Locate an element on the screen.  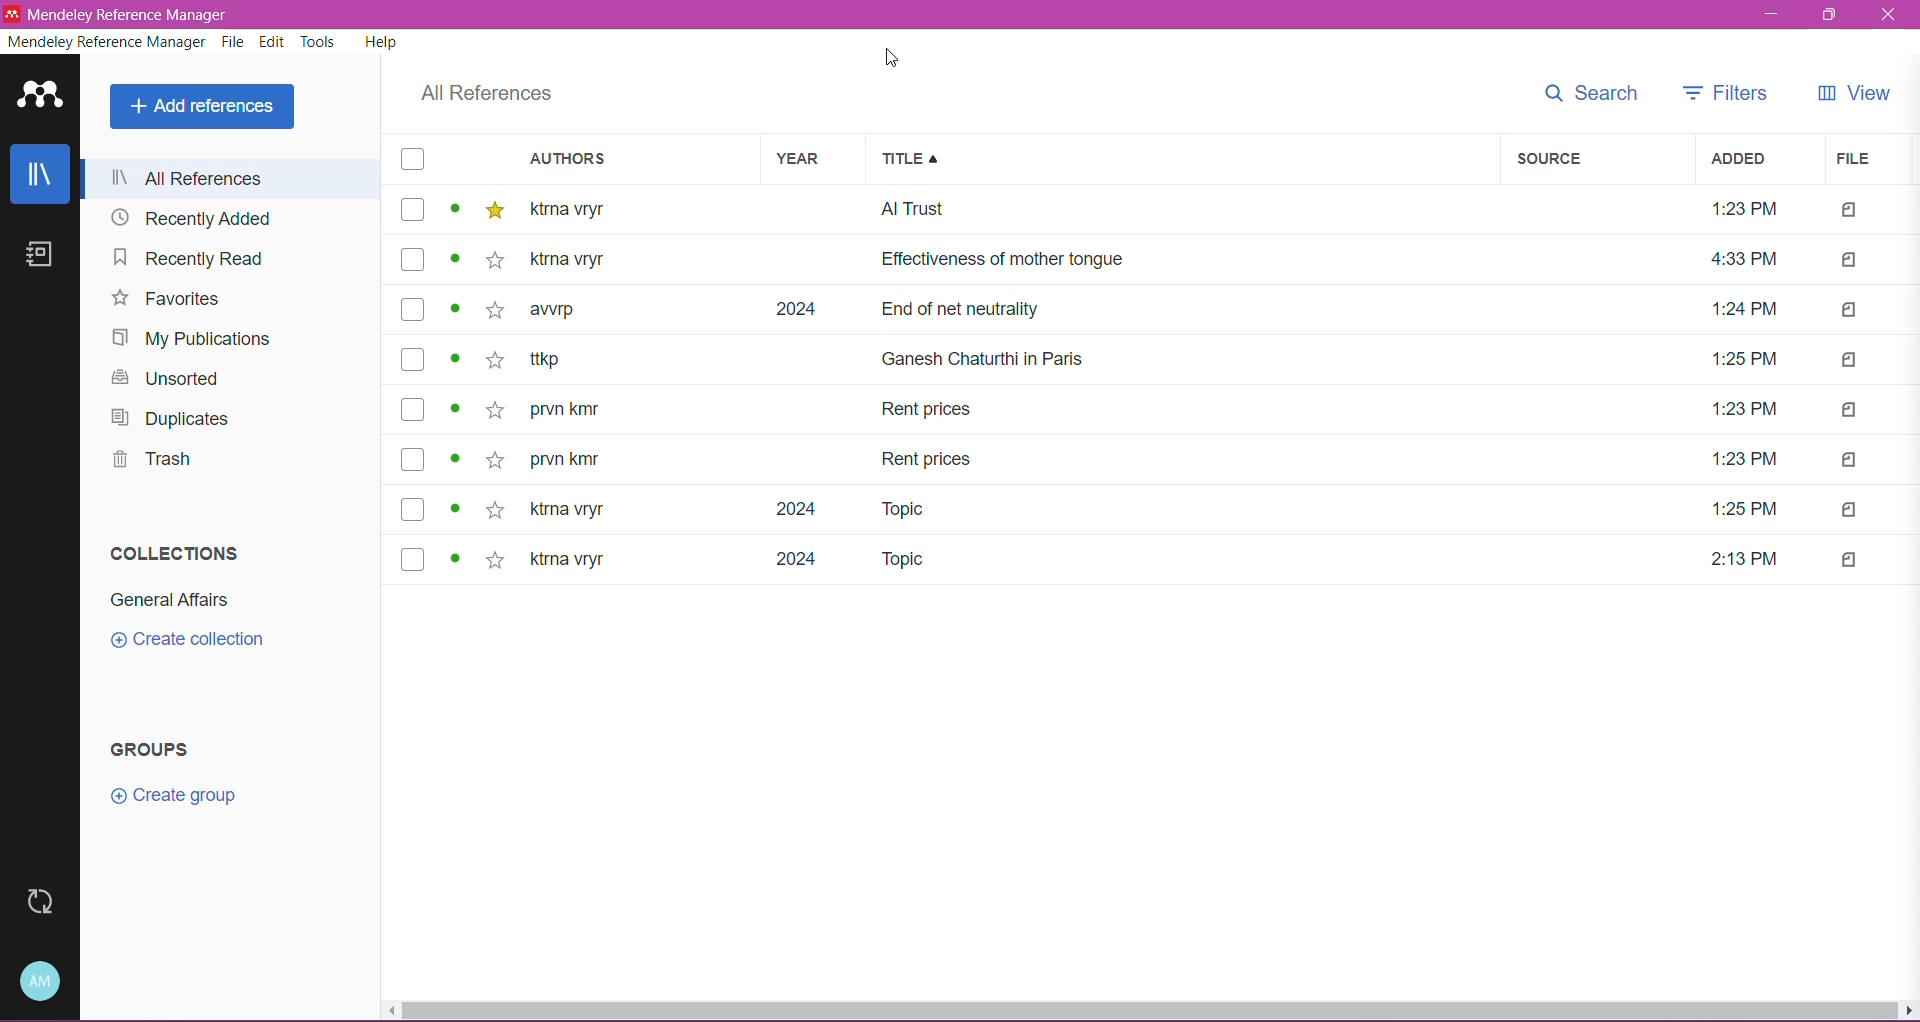
Trash is located at coordinates (152, 463).